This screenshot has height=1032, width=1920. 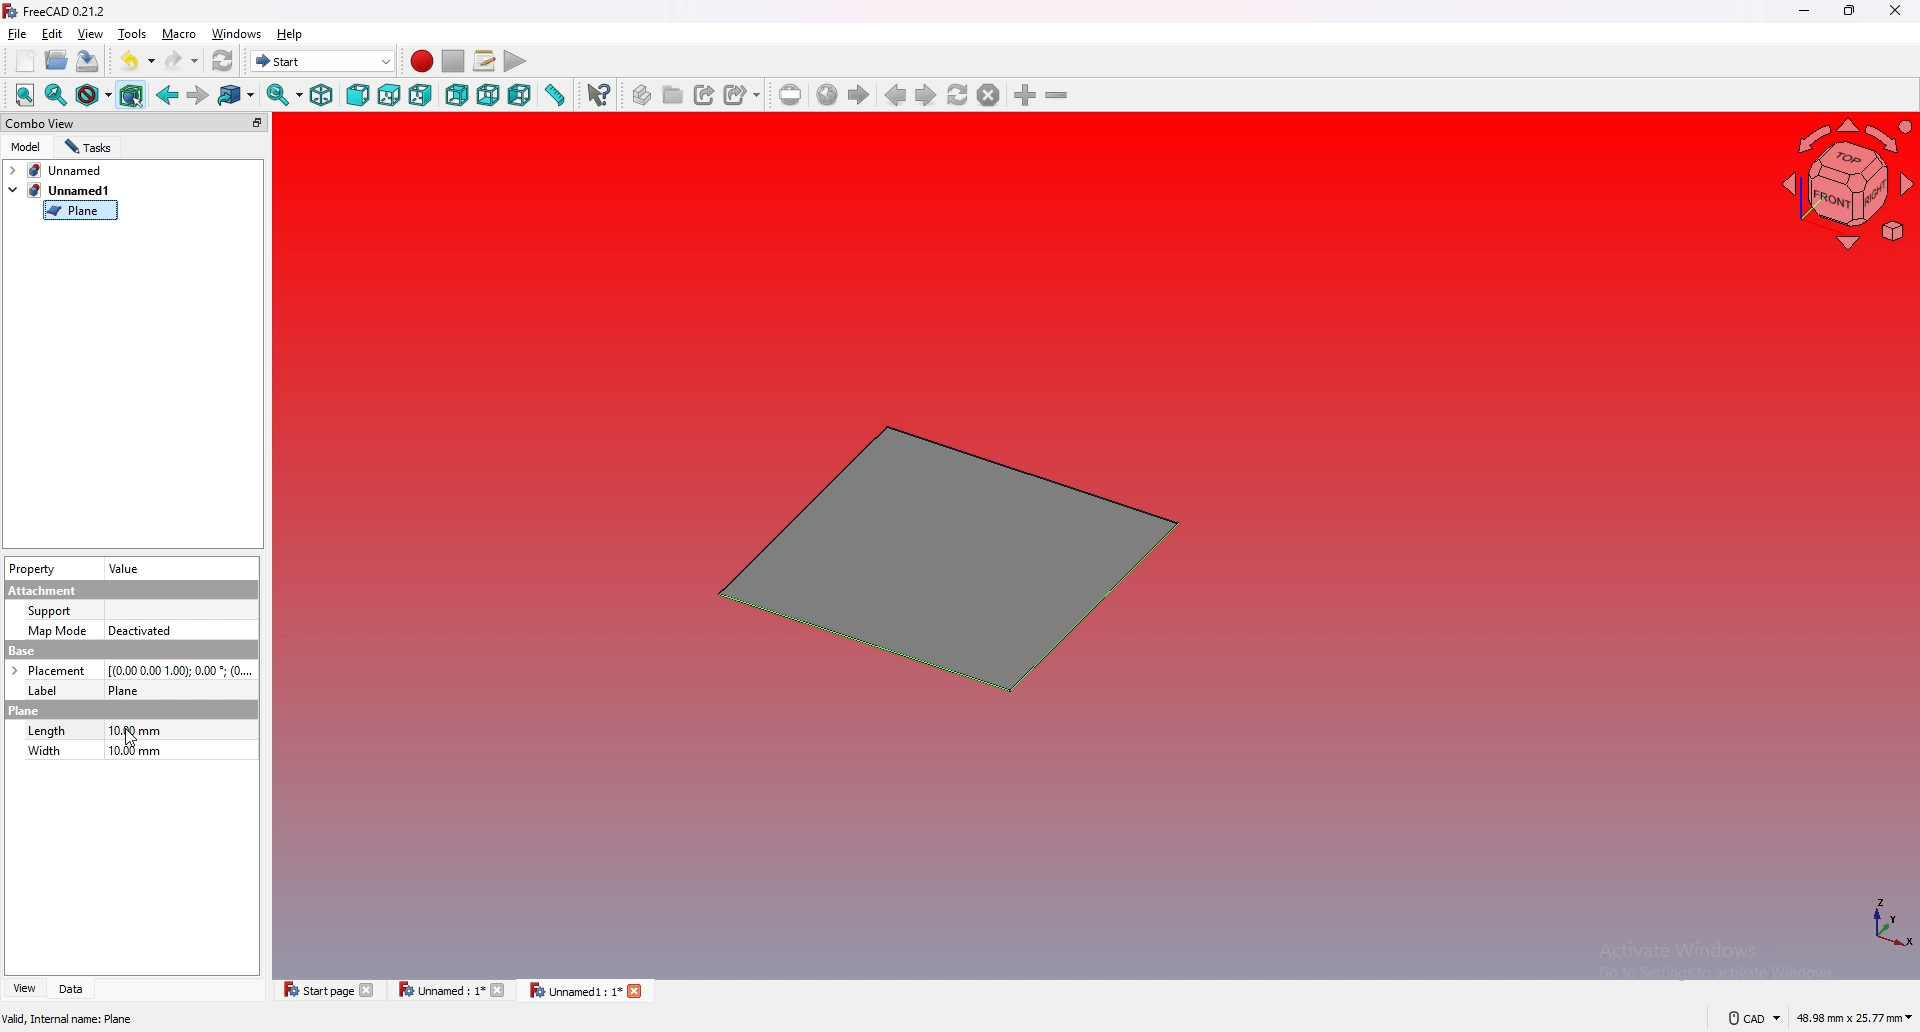 I want to click on data, so click(x=75, y=989).